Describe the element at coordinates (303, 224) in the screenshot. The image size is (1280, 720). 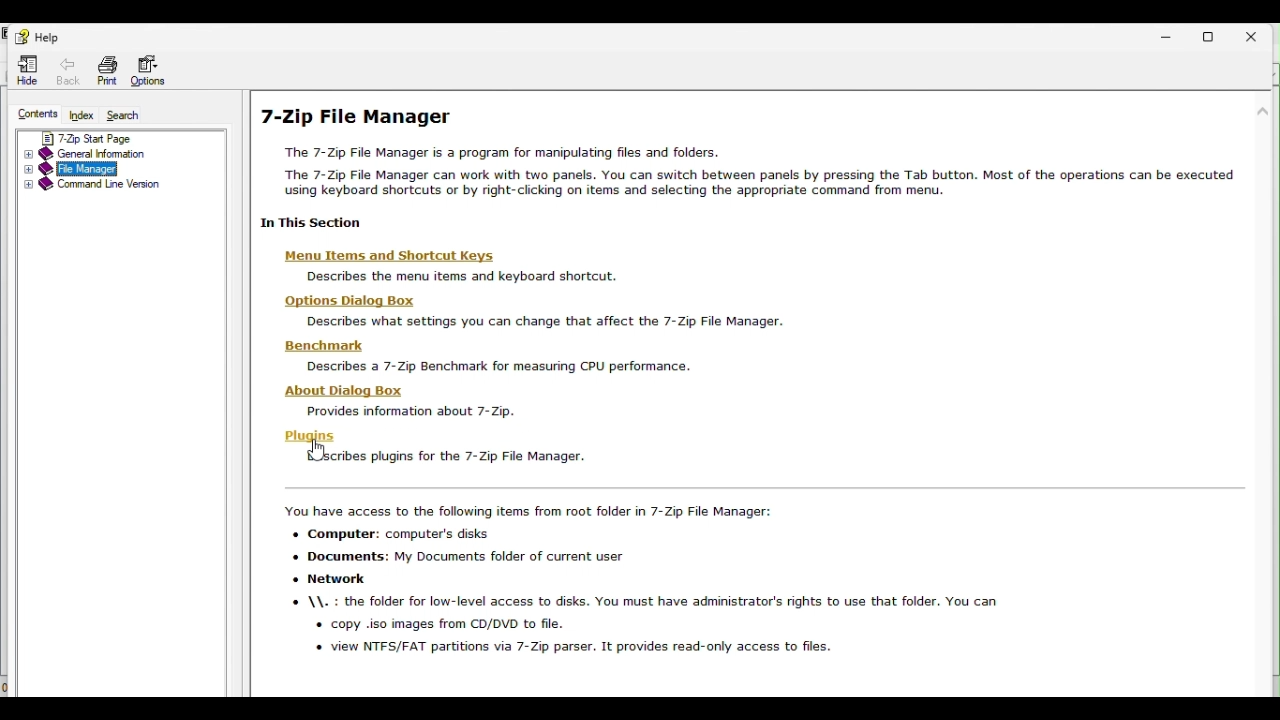
I see `in this section` at that location.